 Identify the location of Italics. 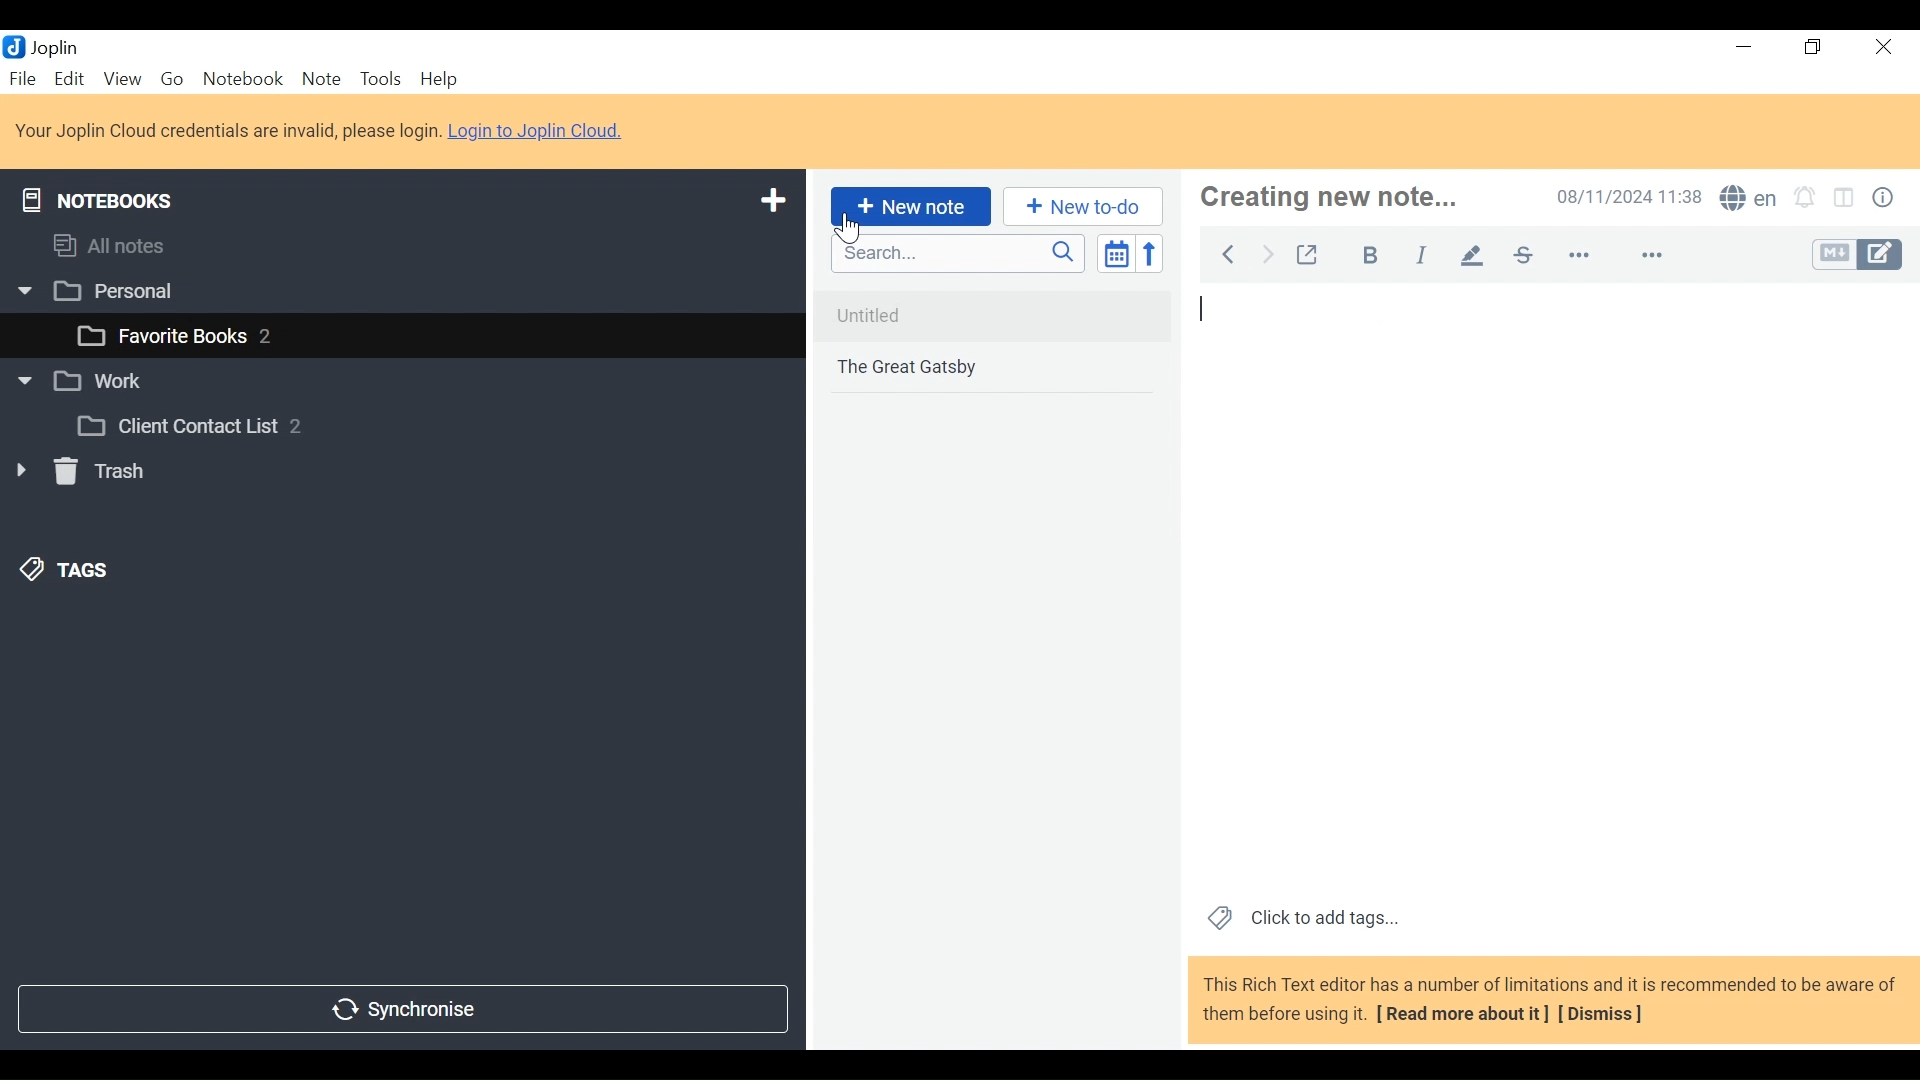
(1420, 256).